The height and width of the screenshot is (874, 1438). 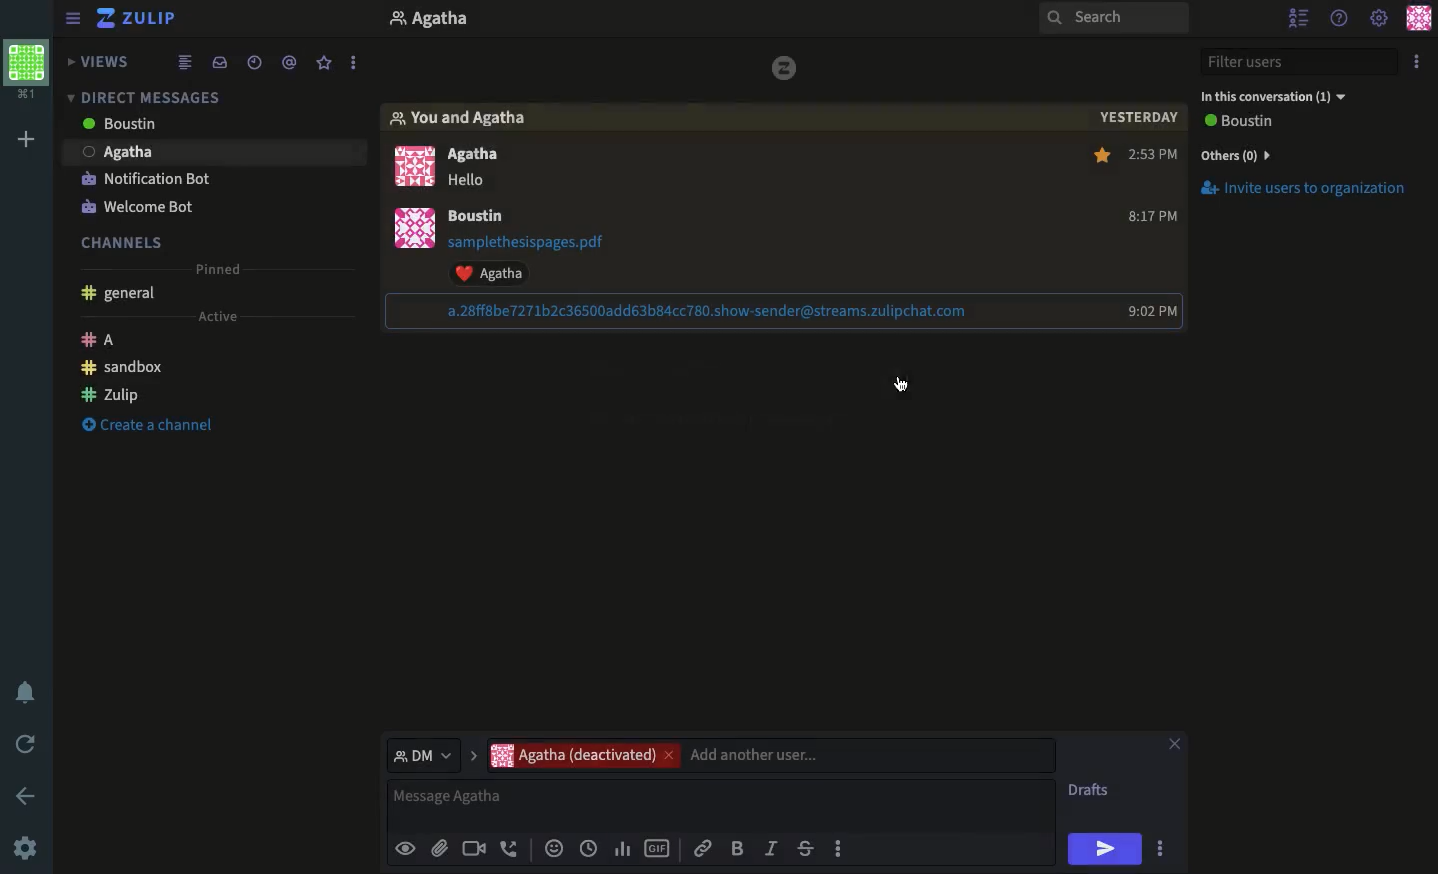 I want to click on PDF attachment, so click(x=545, y=242).